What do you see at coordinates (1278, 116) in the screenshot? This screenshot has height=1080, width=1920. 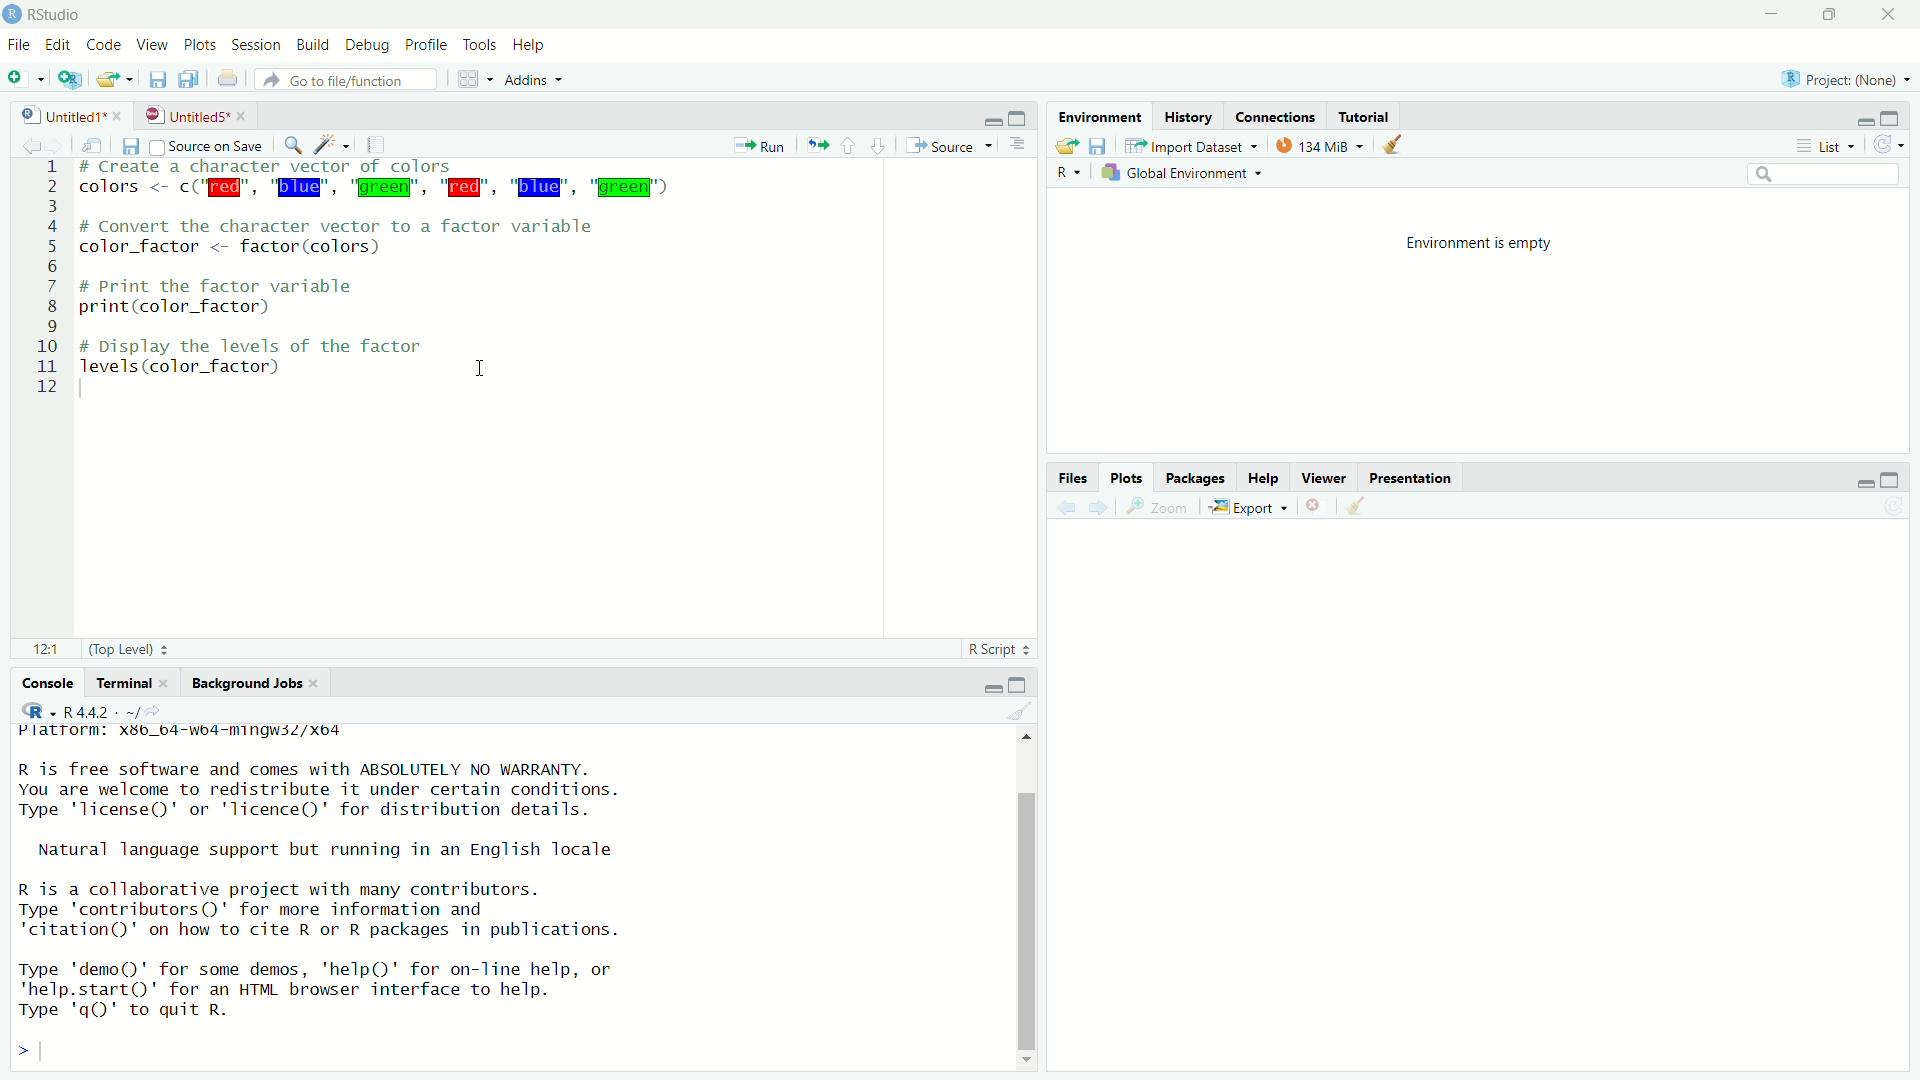 I see `Connections` at bounding box center [1278, 116].